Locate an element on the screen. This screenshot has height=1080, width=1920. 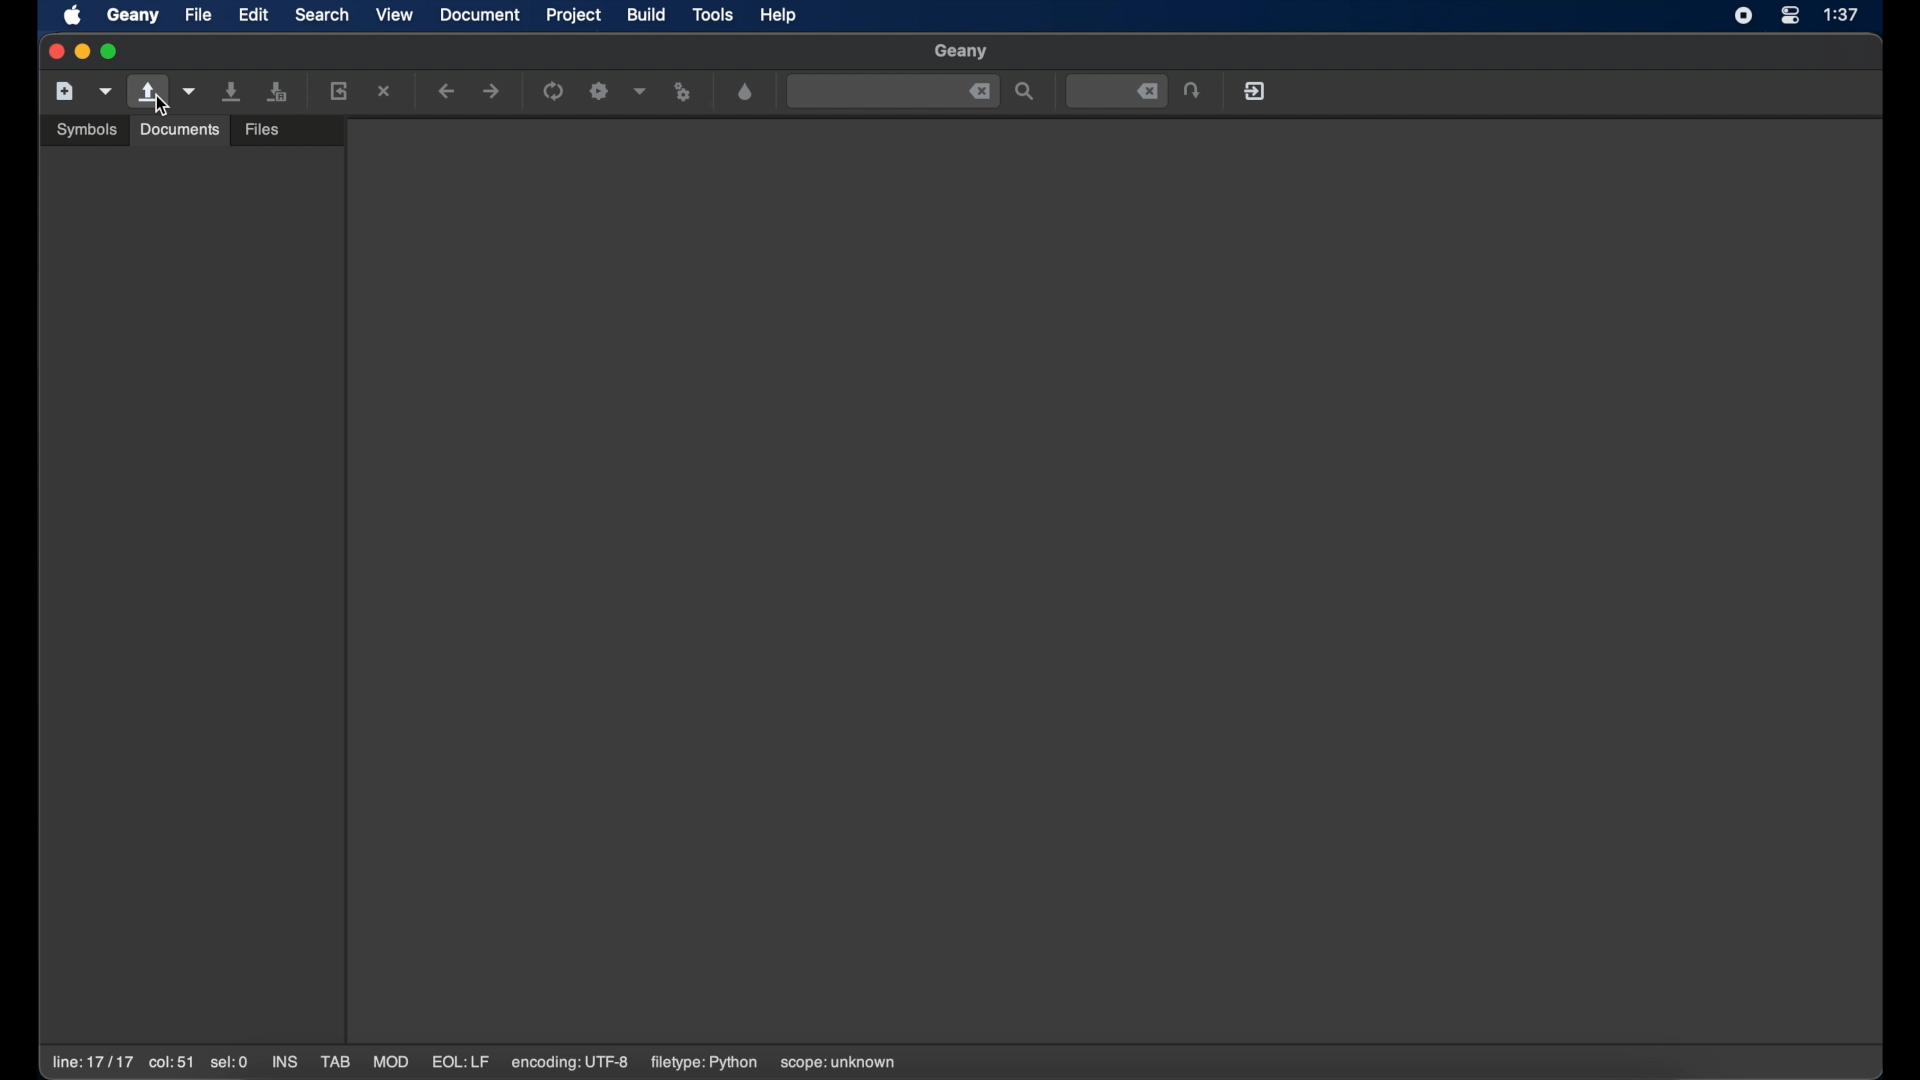
jump to the entered line number is located at coordinates (1115, 90).